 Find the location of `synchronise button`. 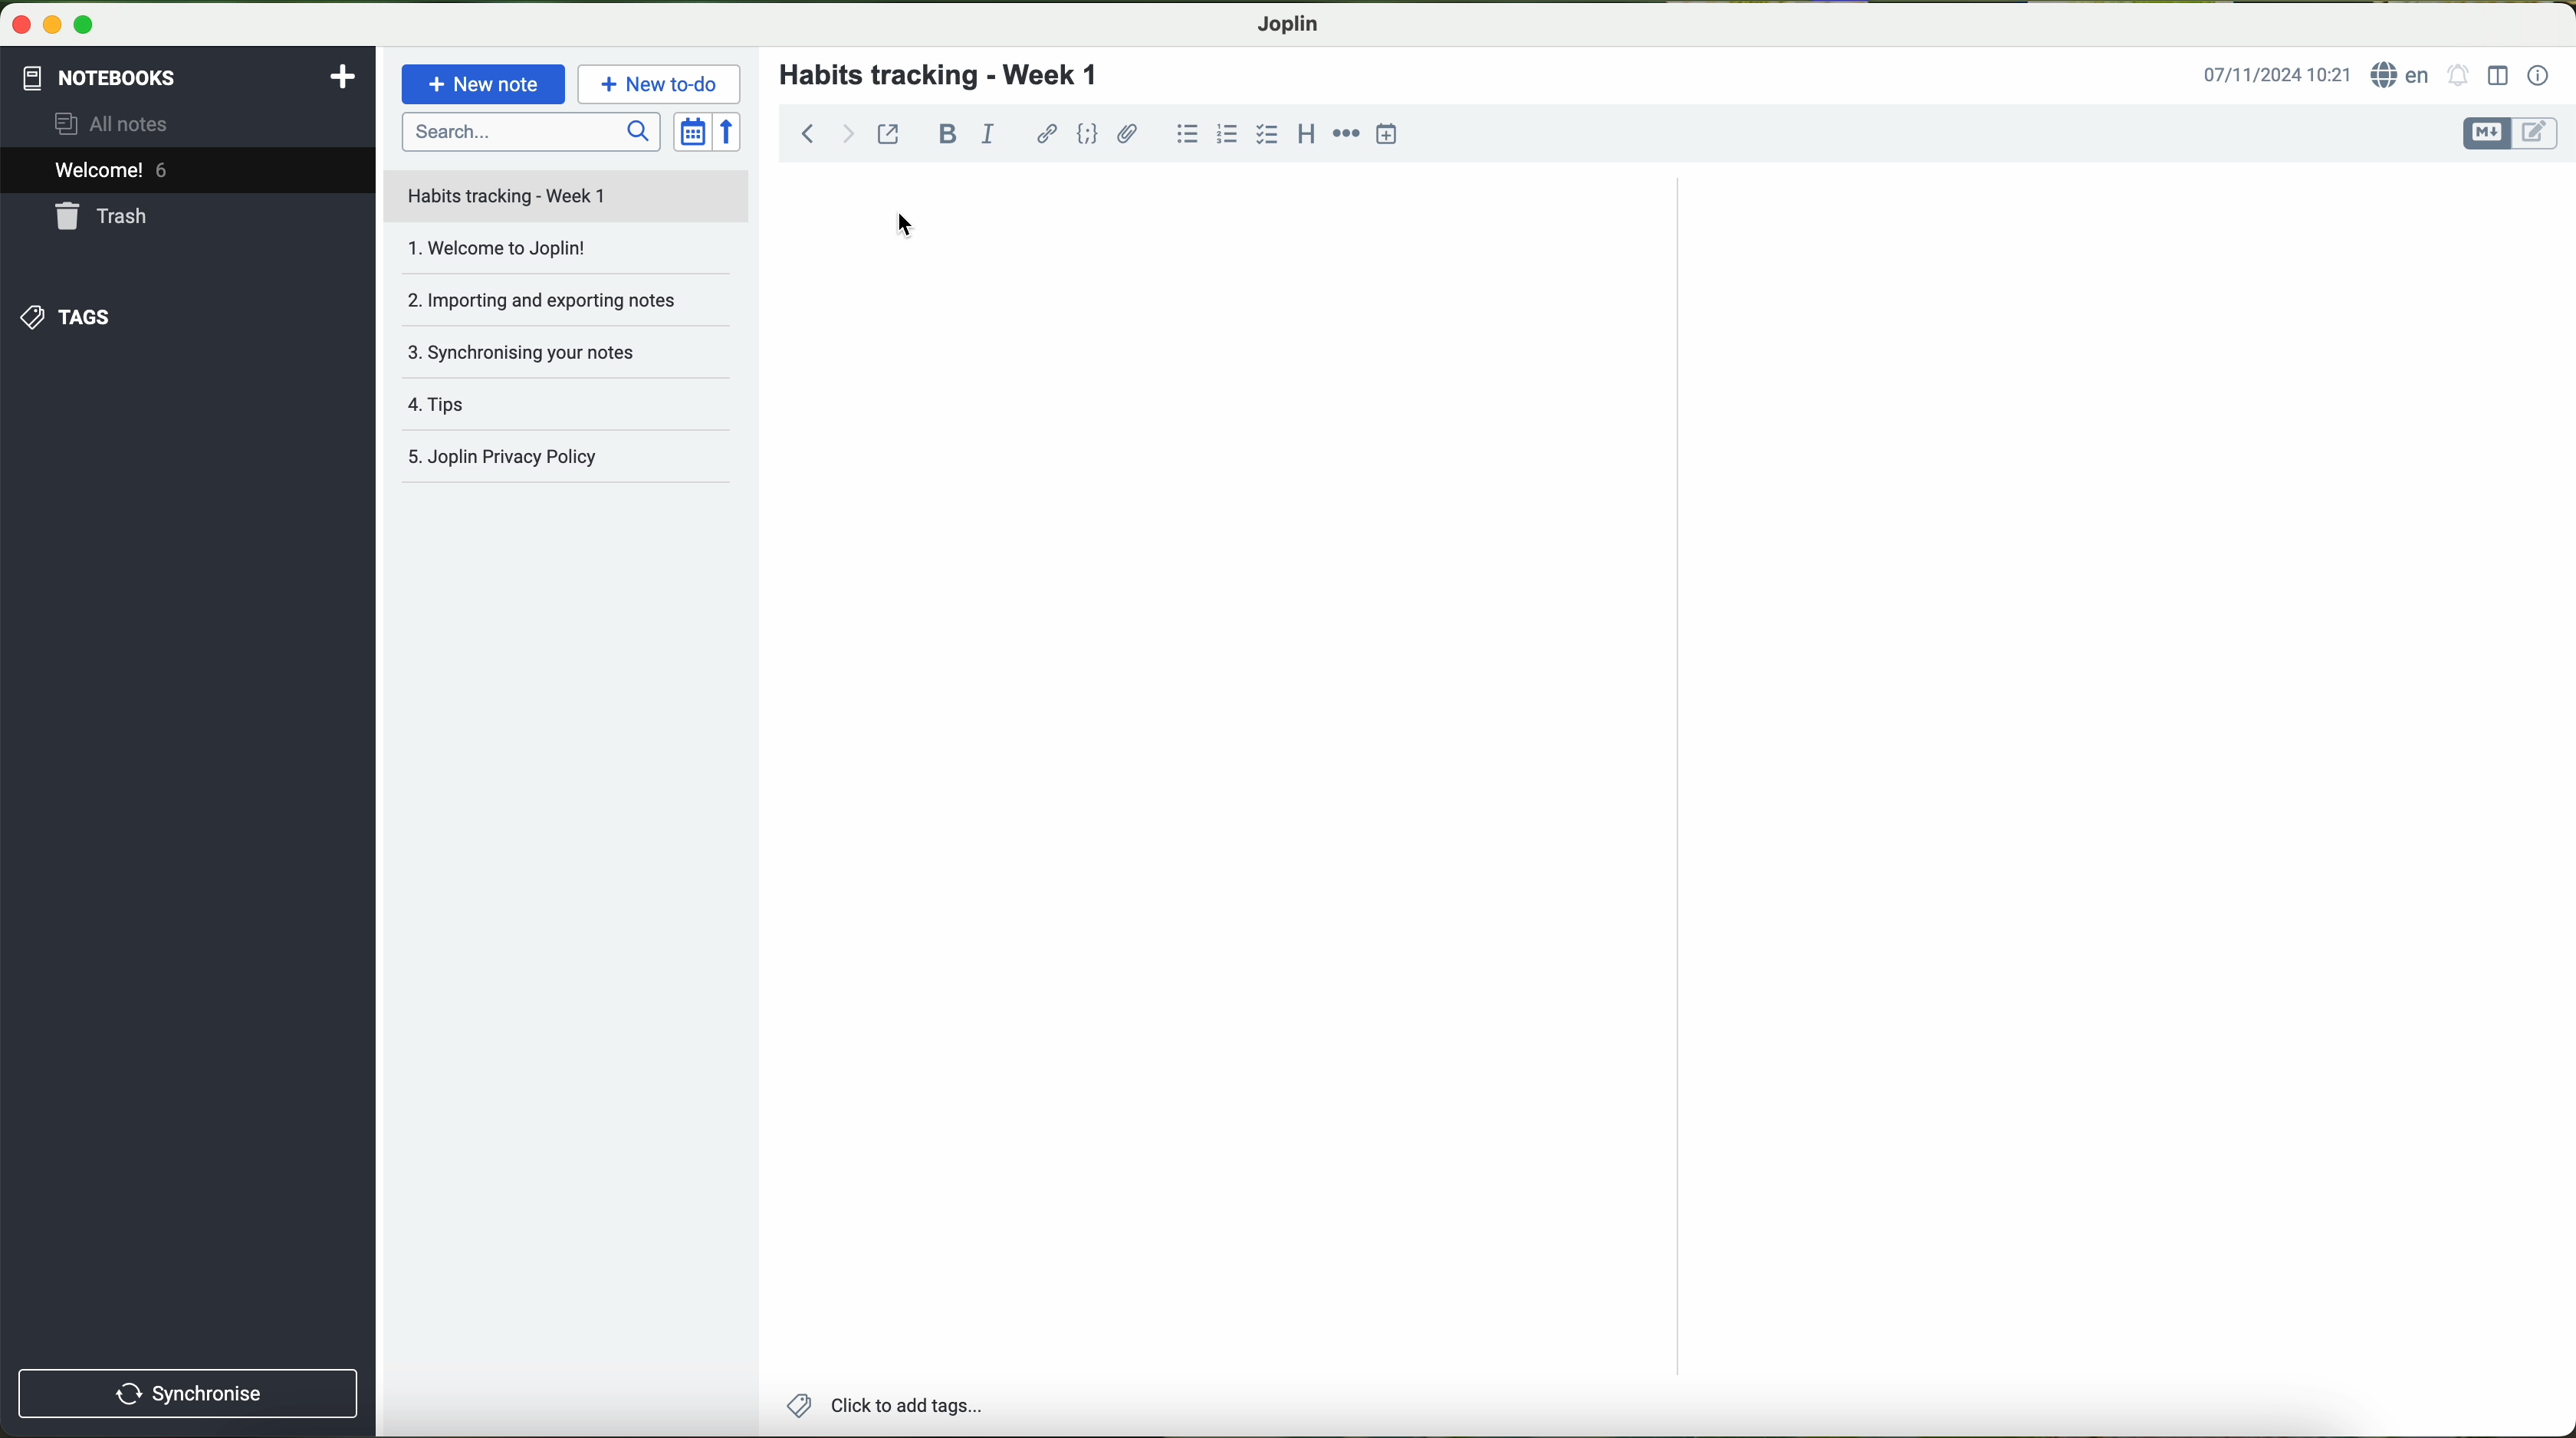

synchronise button is located at coordinates (190, 1394).